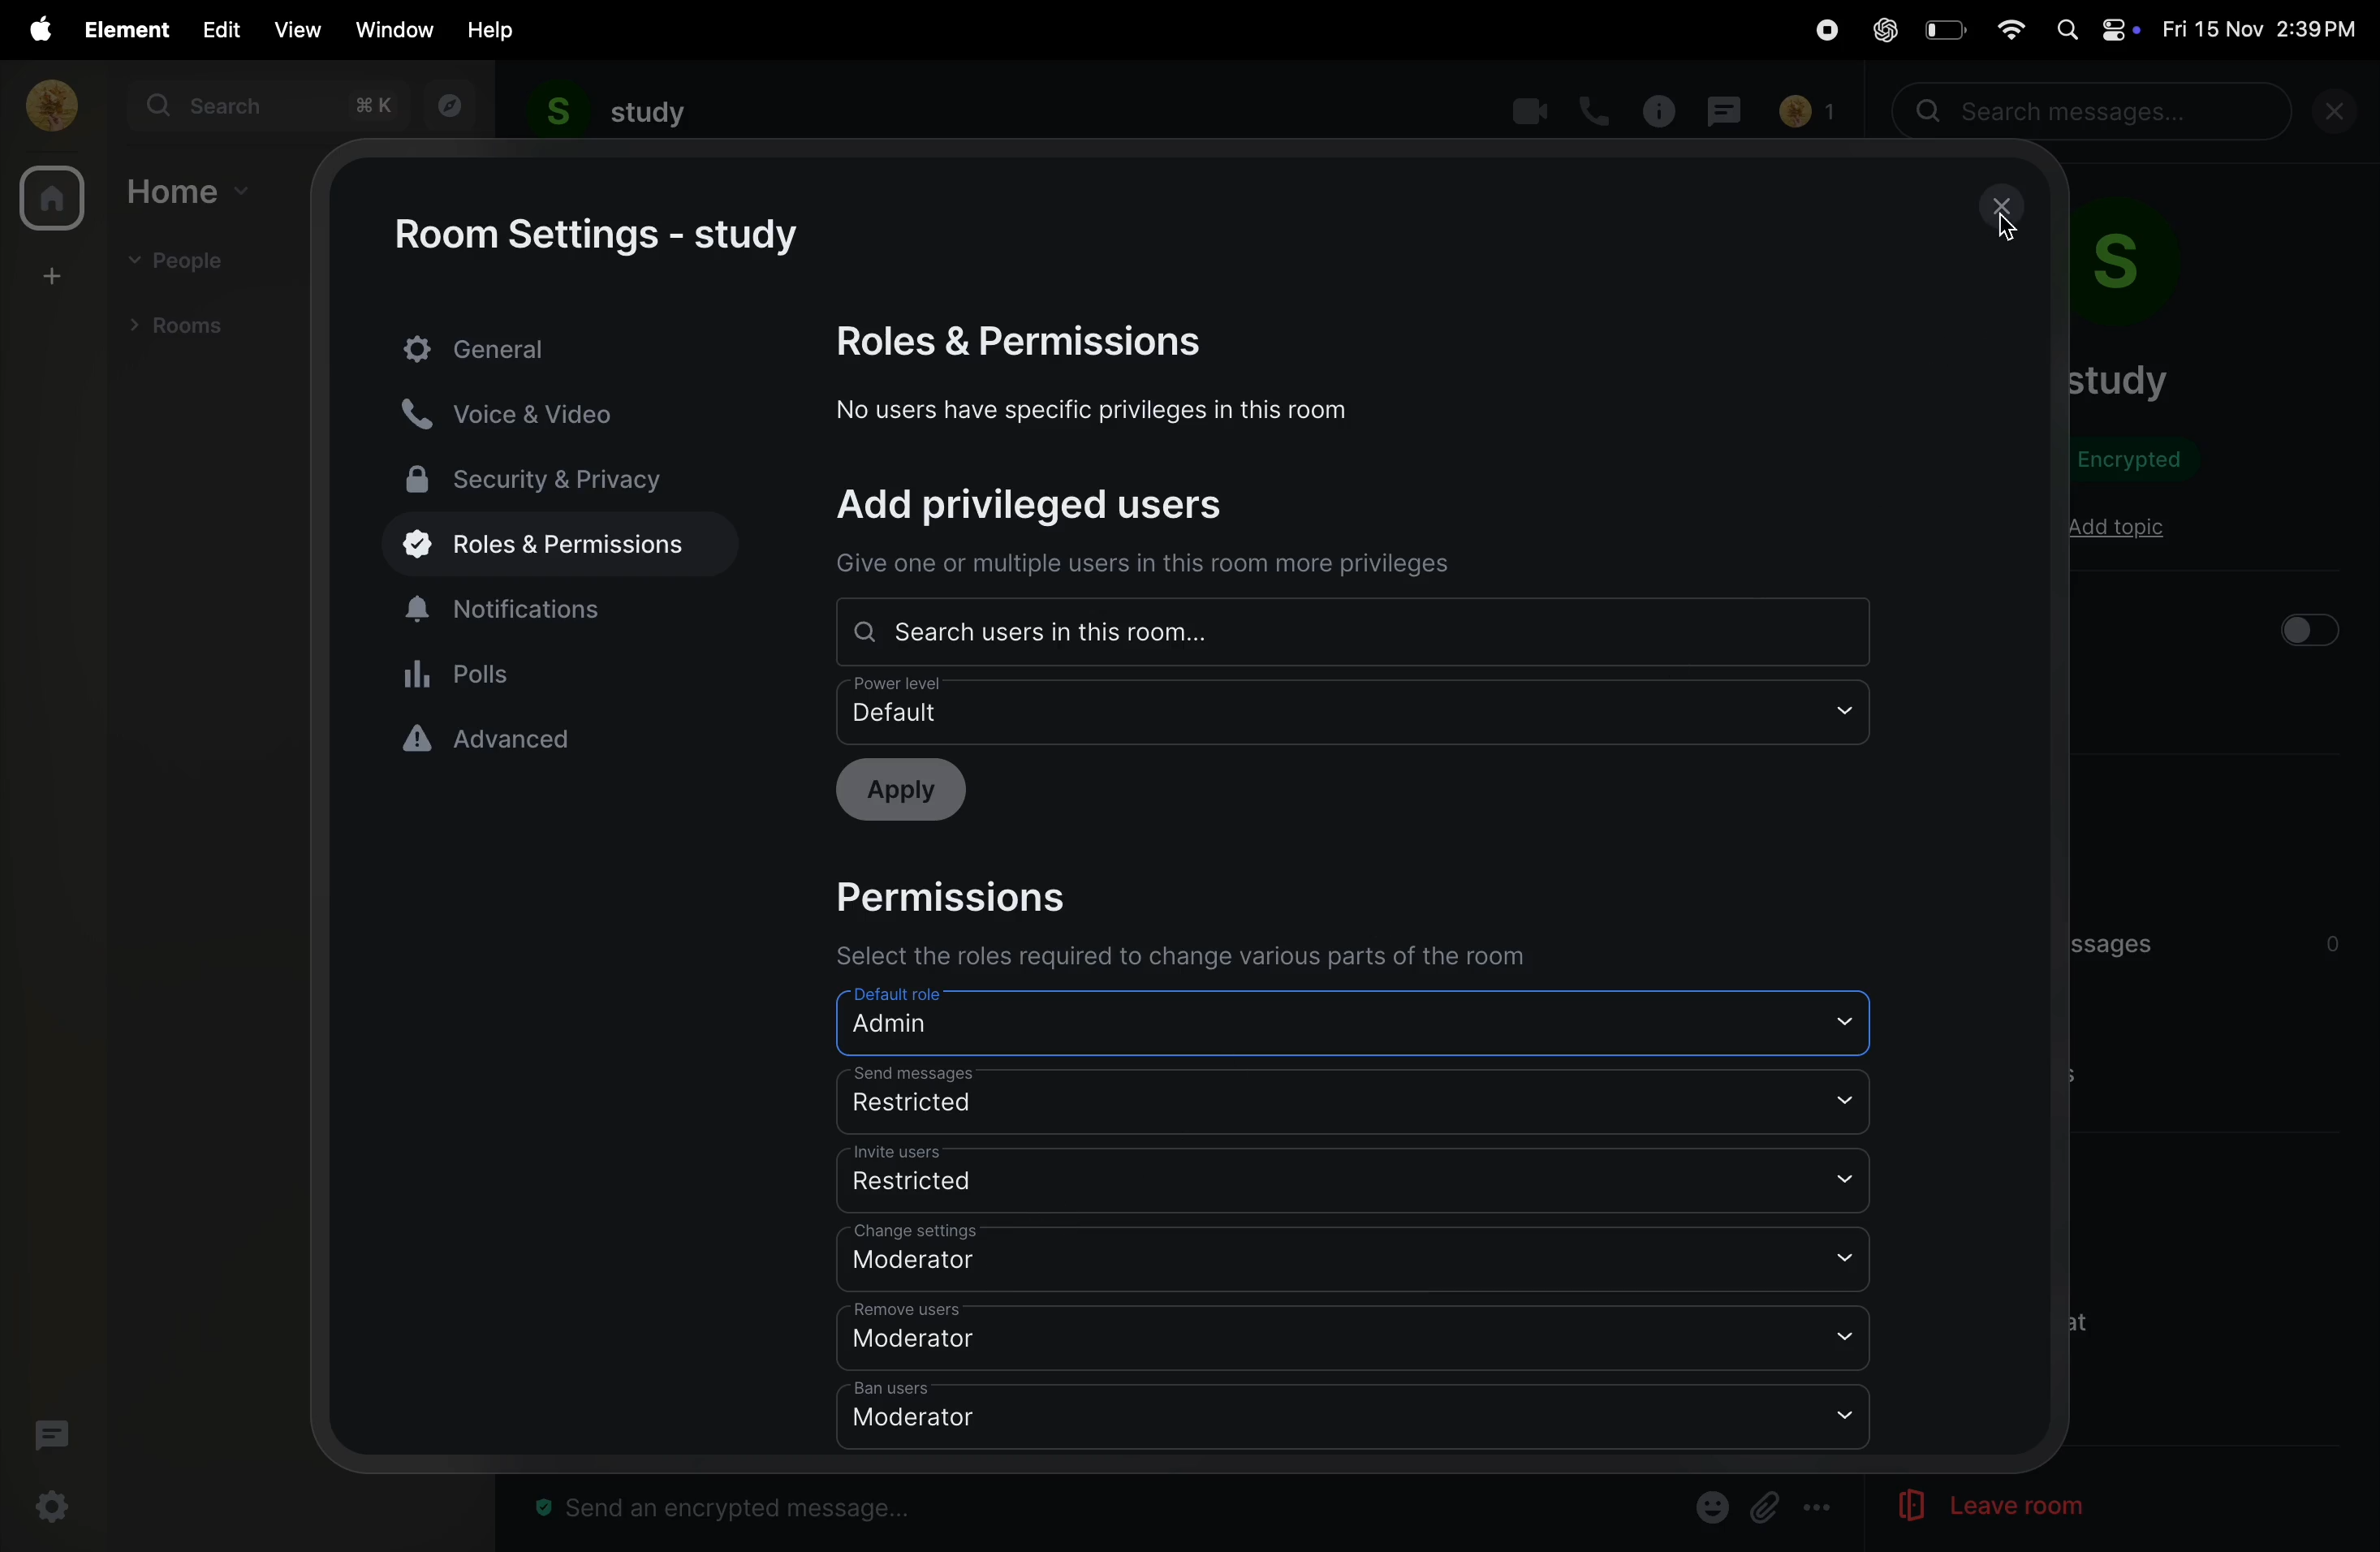 The height and width of the screenshot is (1552, 2380). What do you see at coordinates (1354, 1250) in the screenshot?
I see `change settings` at bounding box center [1354, 1250].